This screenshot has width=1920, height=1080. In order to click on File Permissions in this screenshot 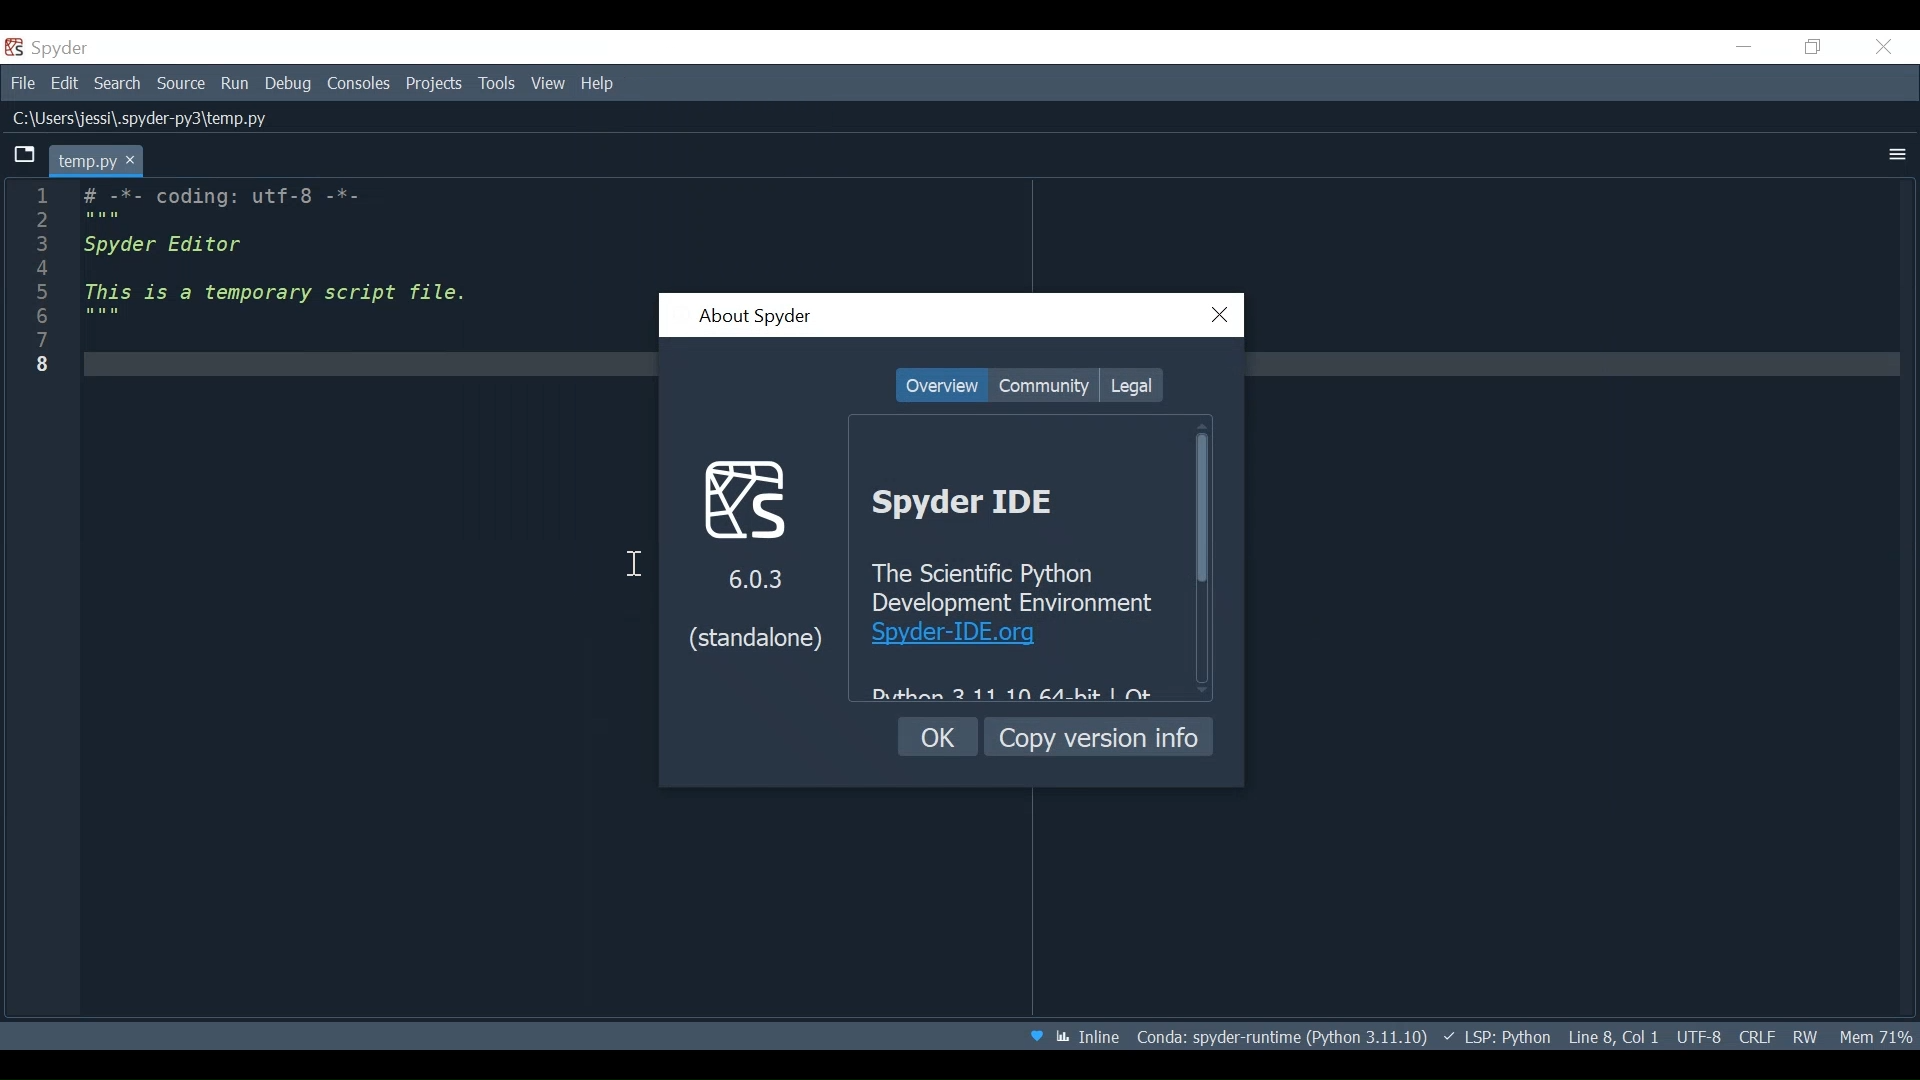, I will do `click(1805, 1037)`.